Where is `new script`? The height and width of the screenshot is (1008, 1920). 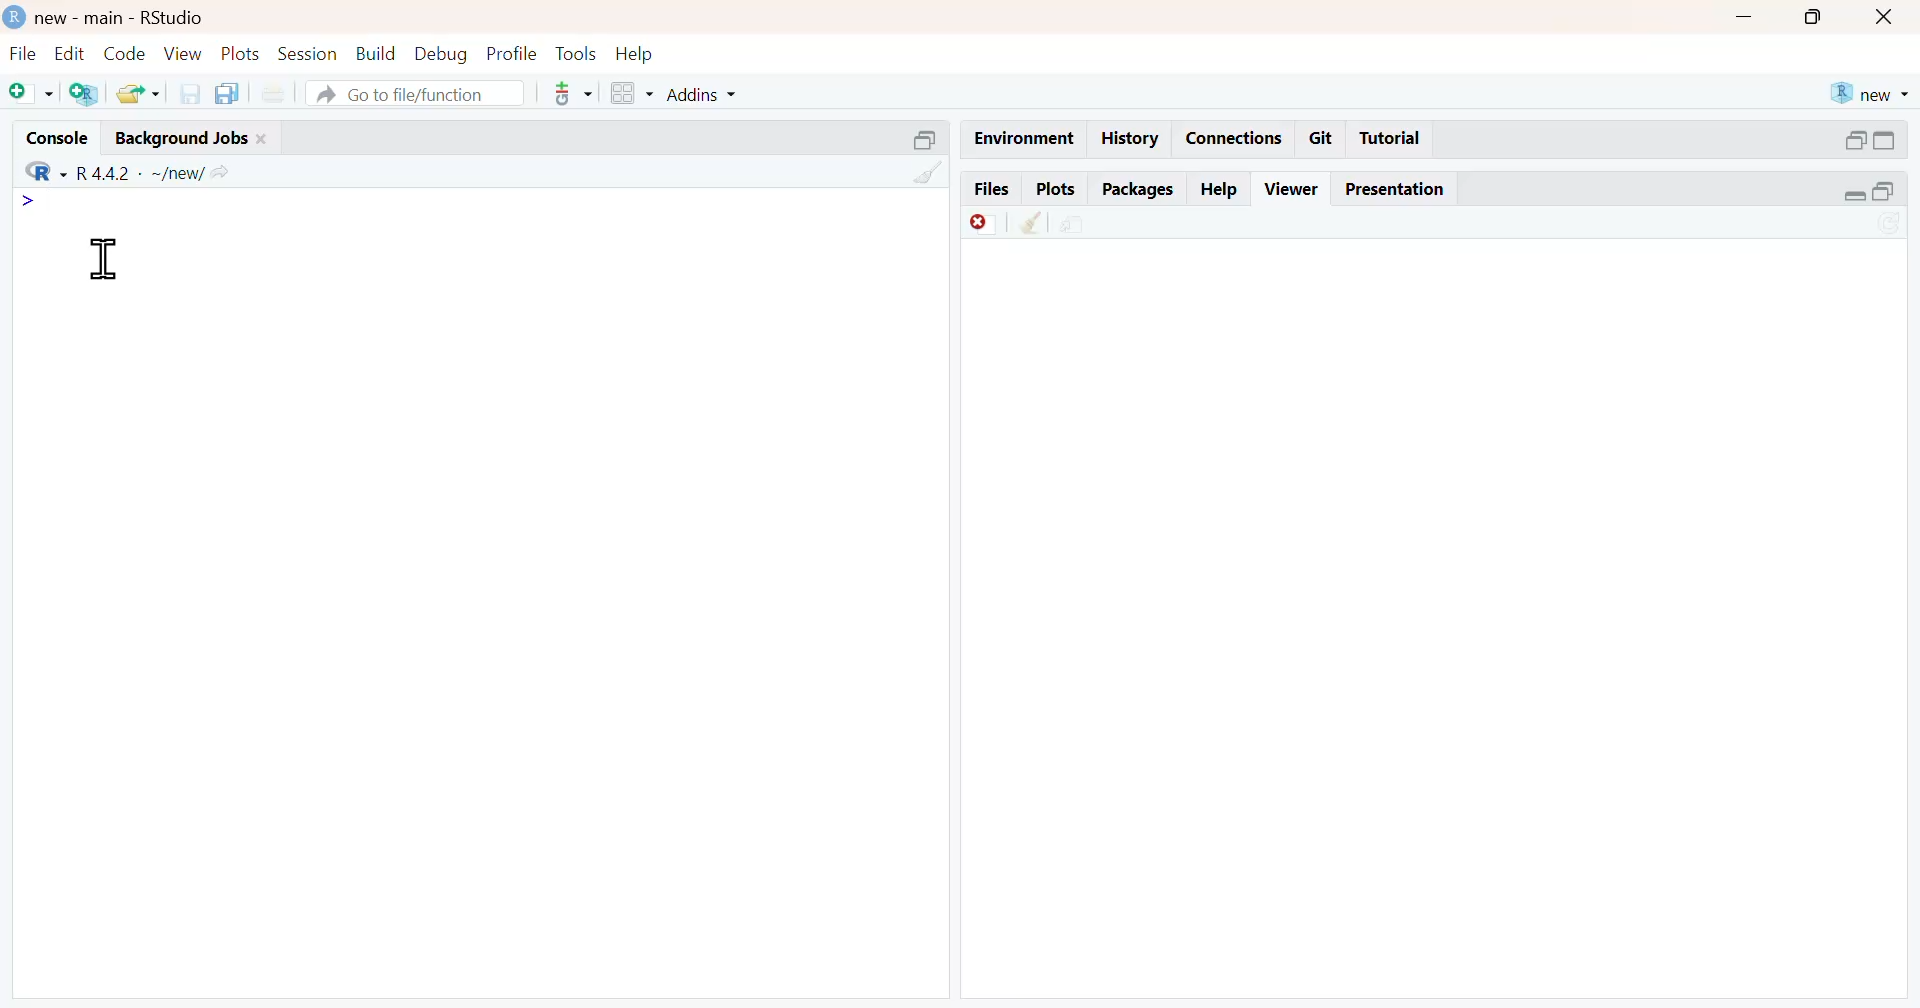
new script is located at coordinates (31, 94).